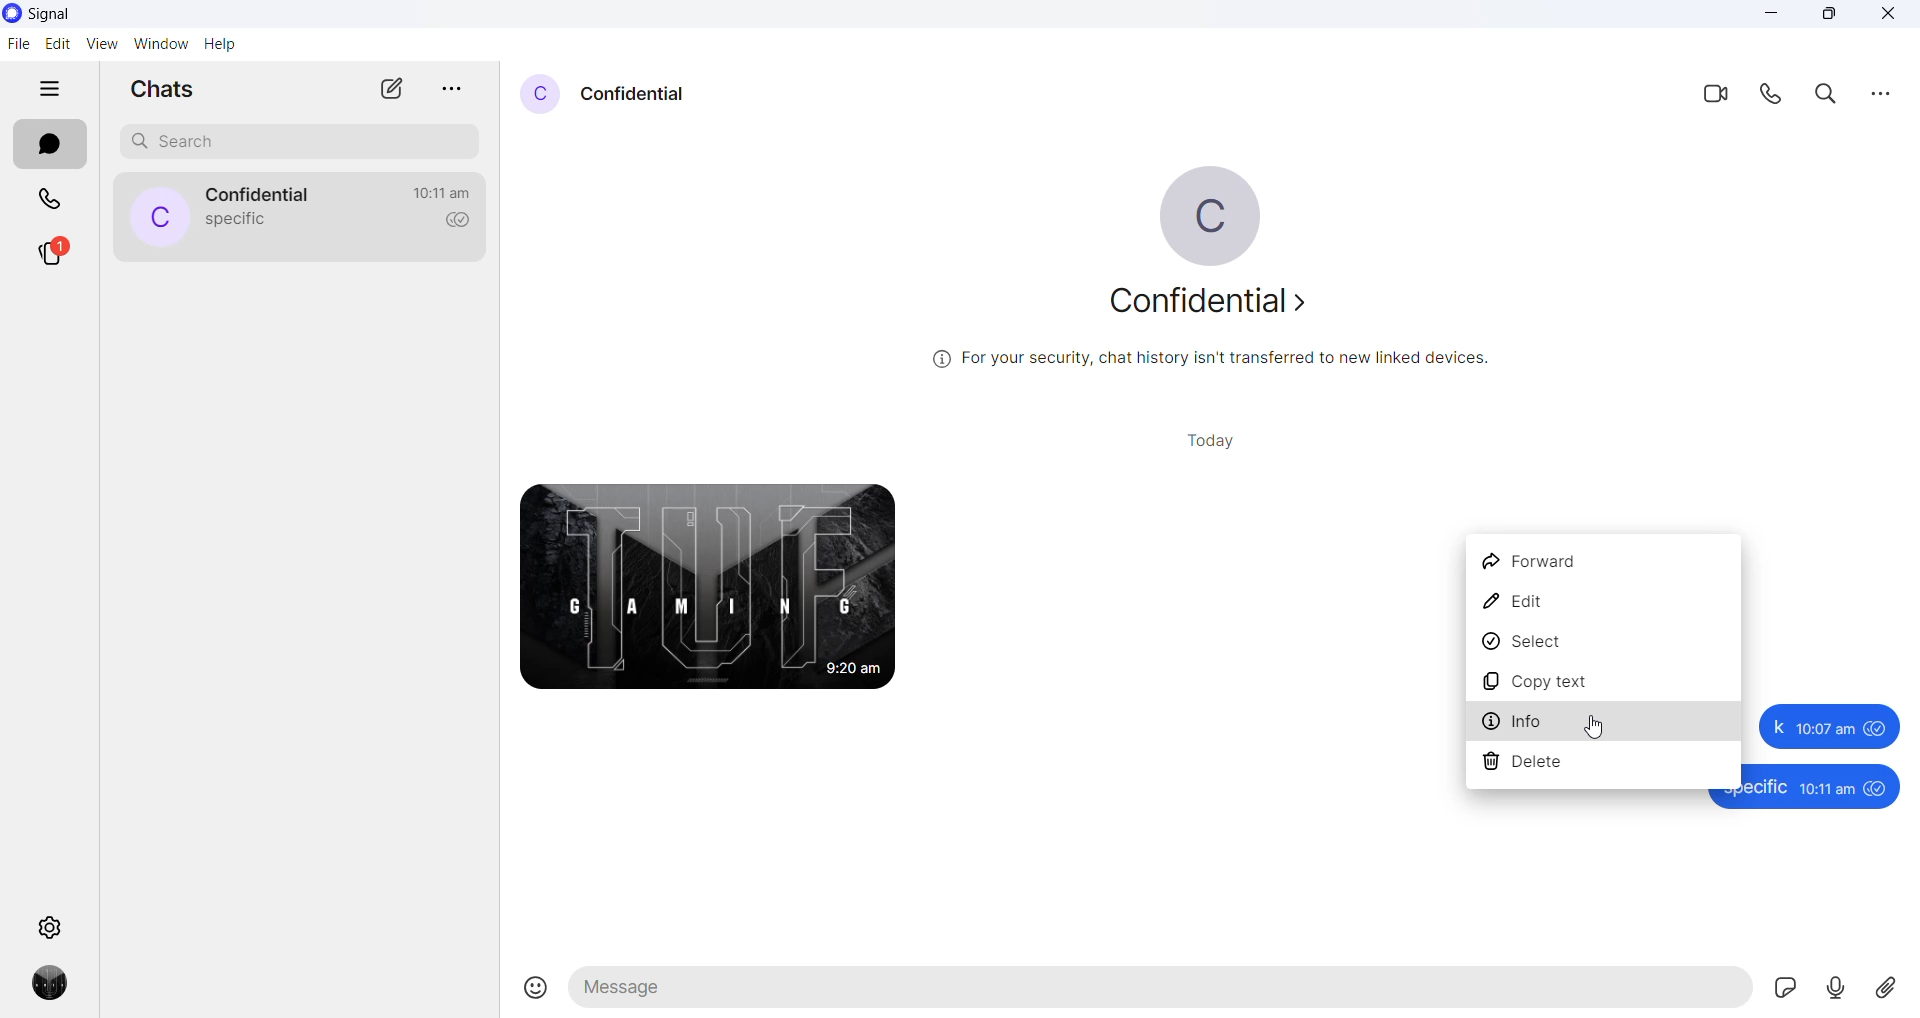 The width and height of the screenshot is (1920, 1018). What do you see at coordinates (1219, 216) in the screenshot?
I see `profile picture` at bounding box center [1219, 216].